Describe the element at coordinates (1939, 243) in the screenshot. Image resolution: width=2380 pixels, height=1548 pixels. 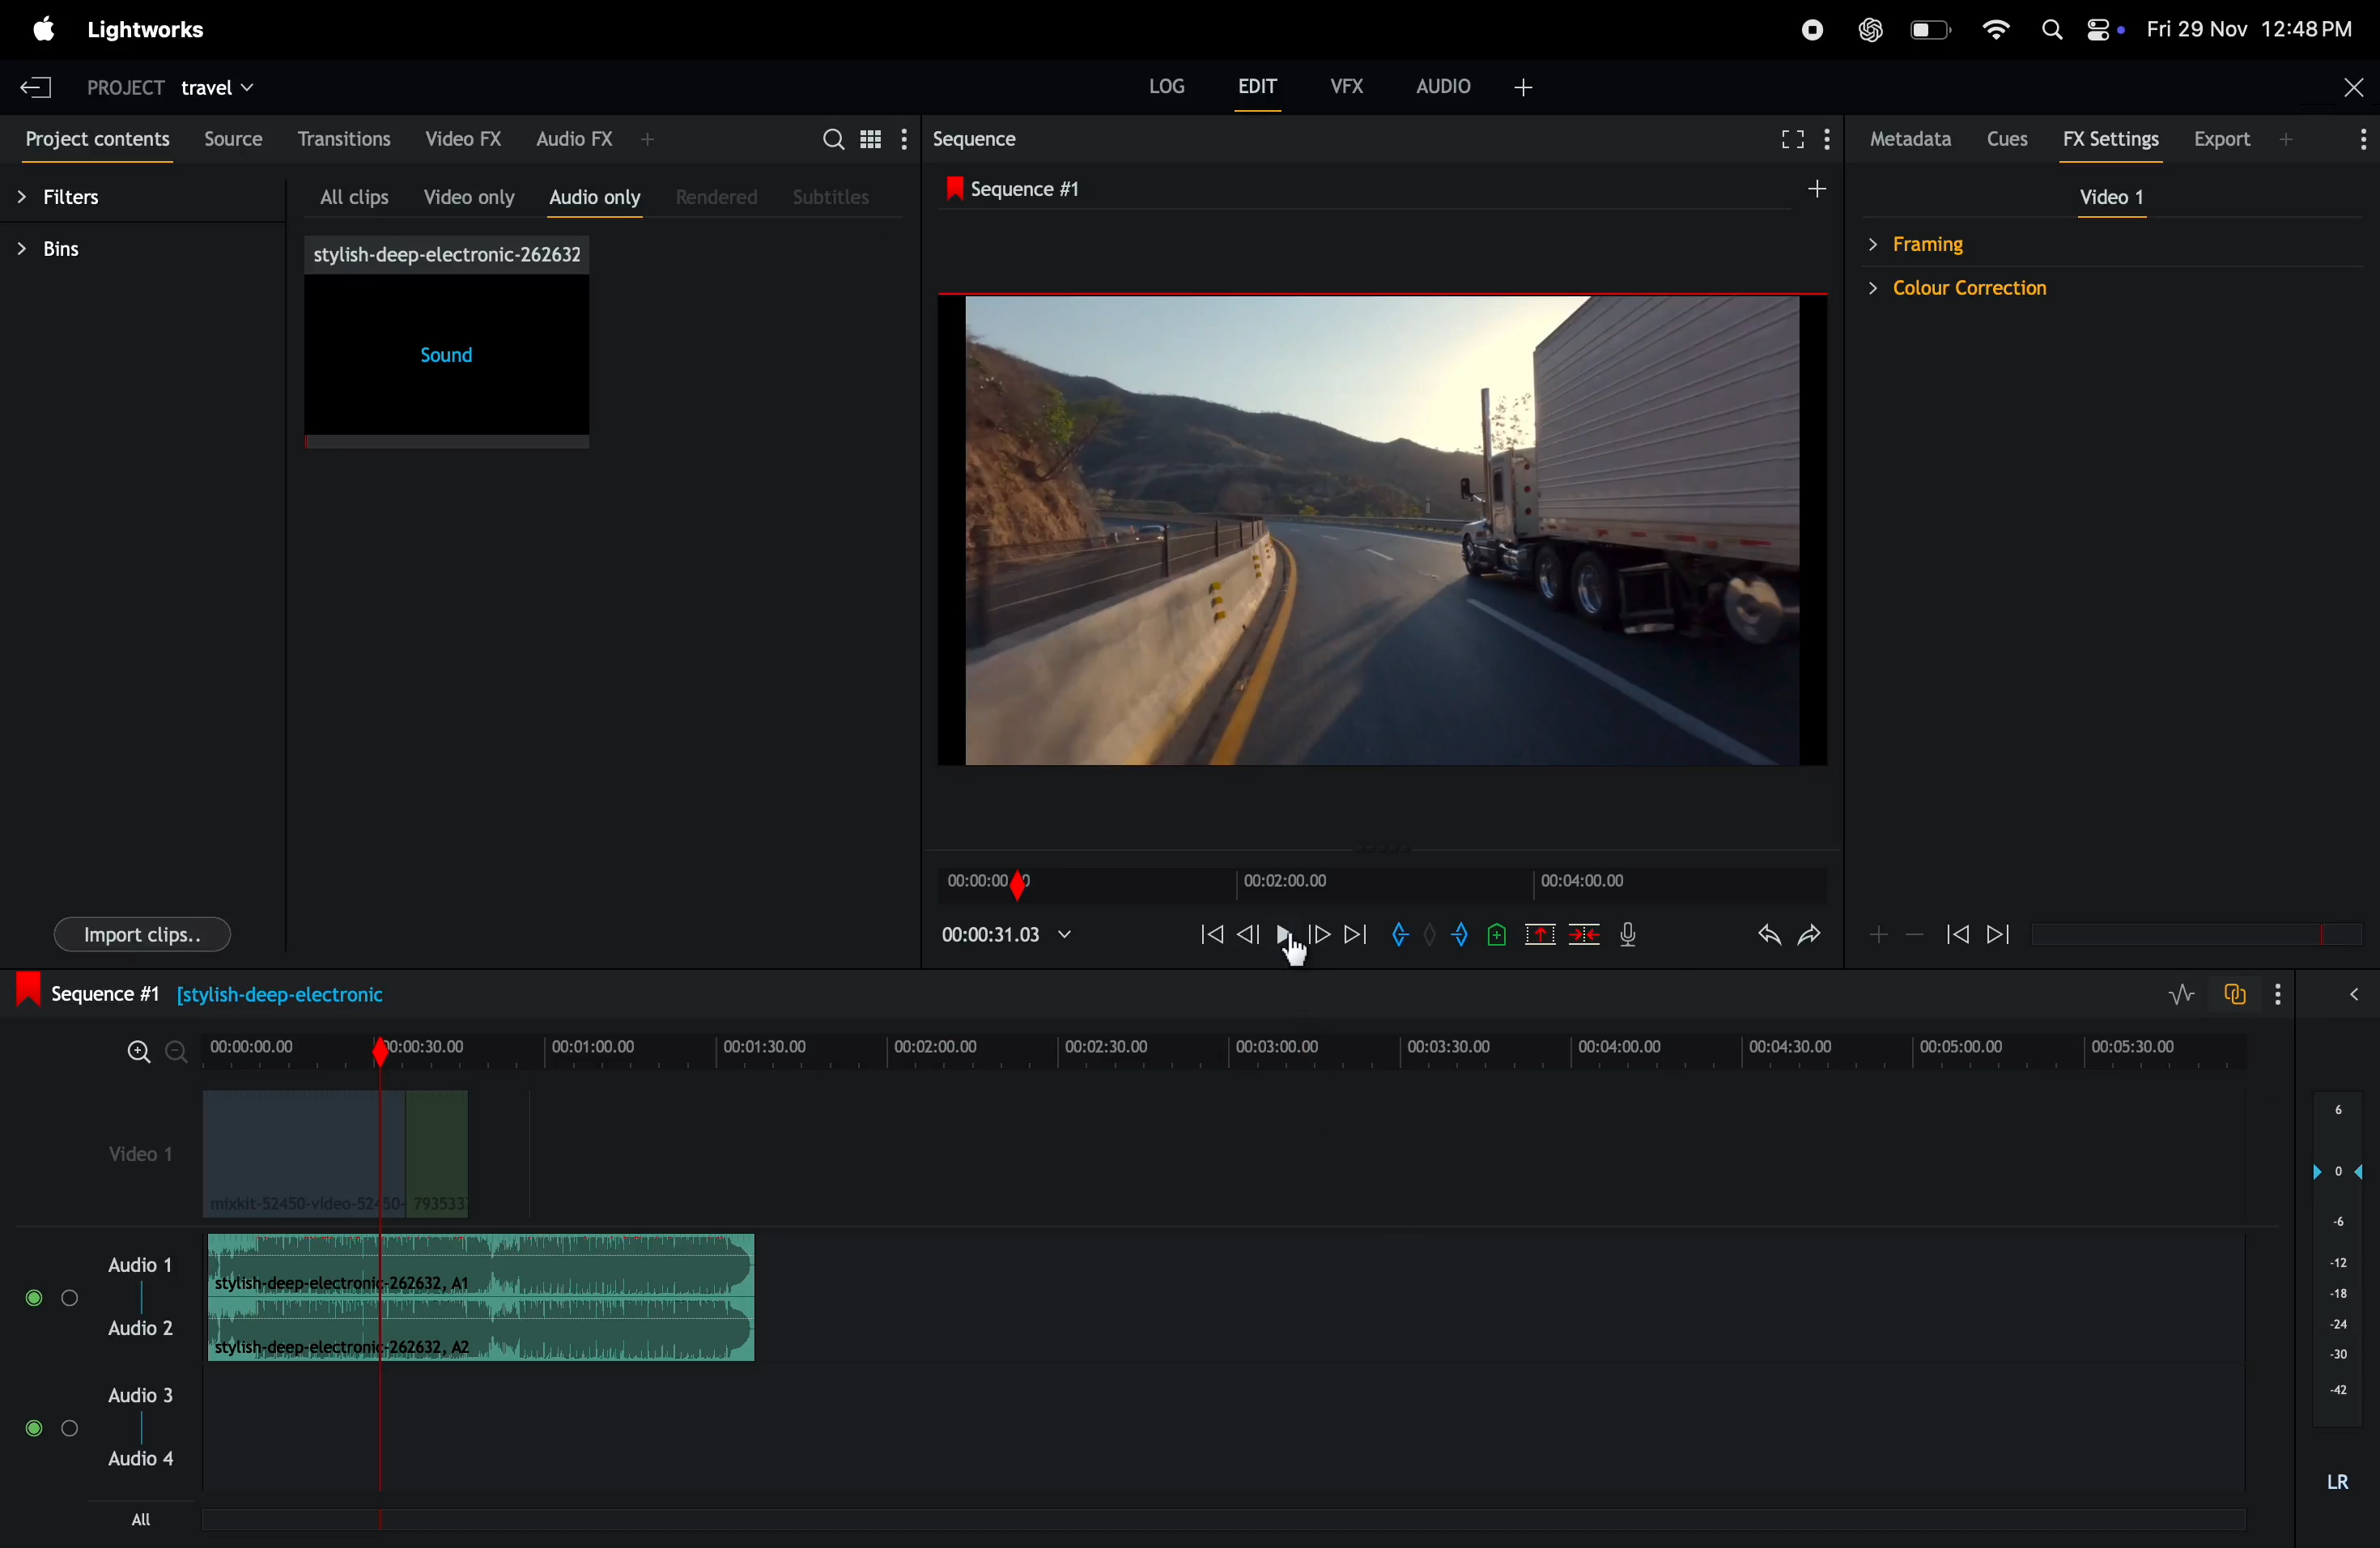
I see `framing` at that location.